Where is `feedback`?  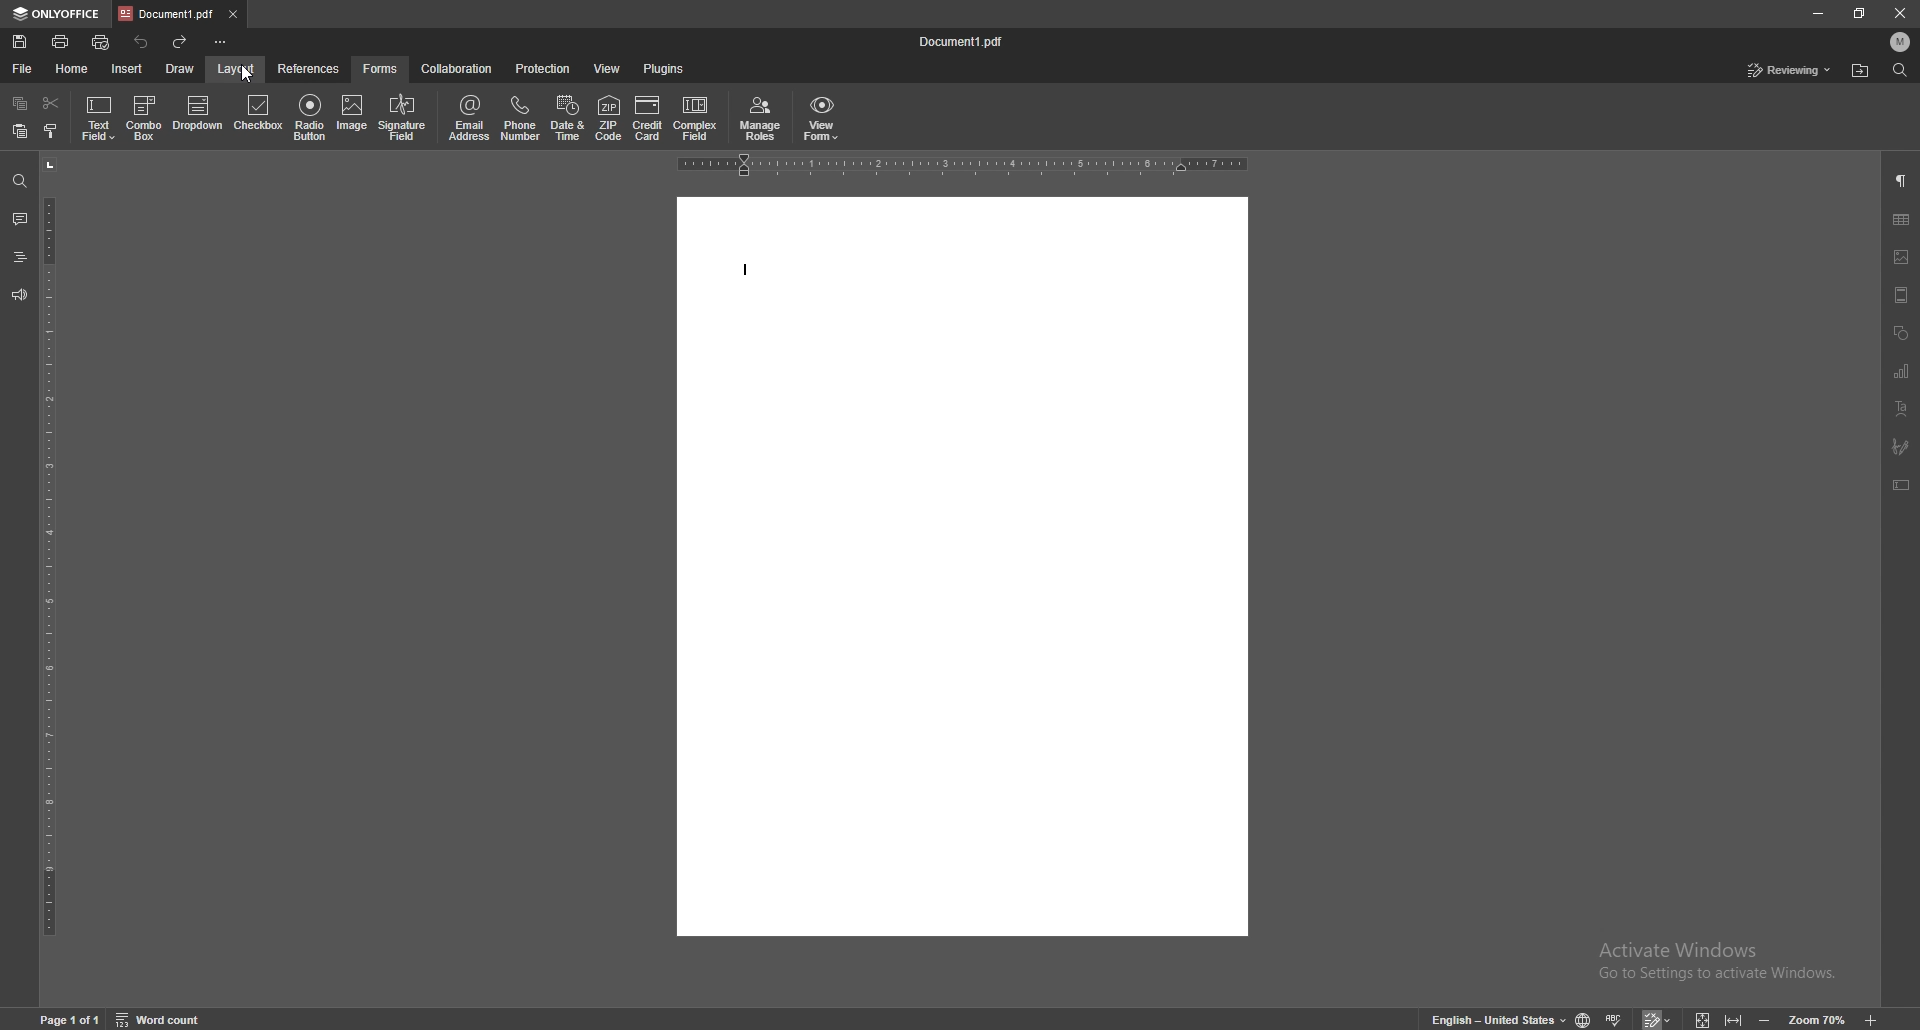 feedback is located at coordinates (20, 295).